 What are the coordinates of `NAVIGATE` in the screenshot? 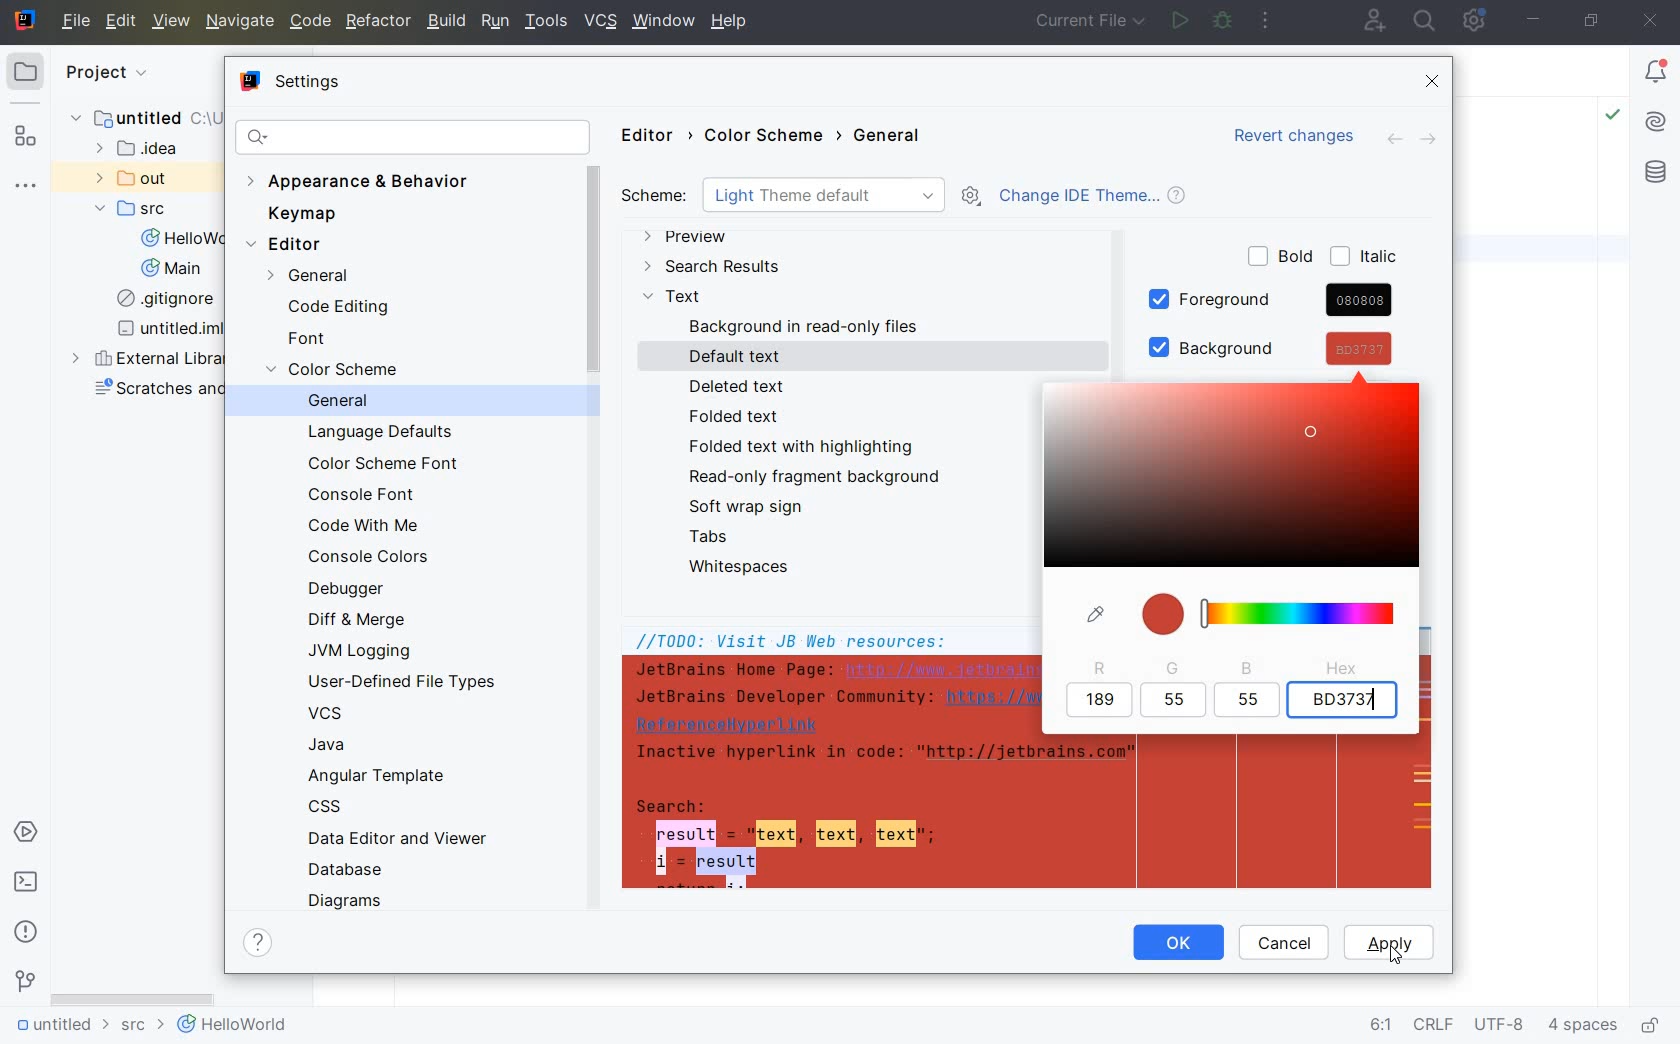 It's located at (238, 22).